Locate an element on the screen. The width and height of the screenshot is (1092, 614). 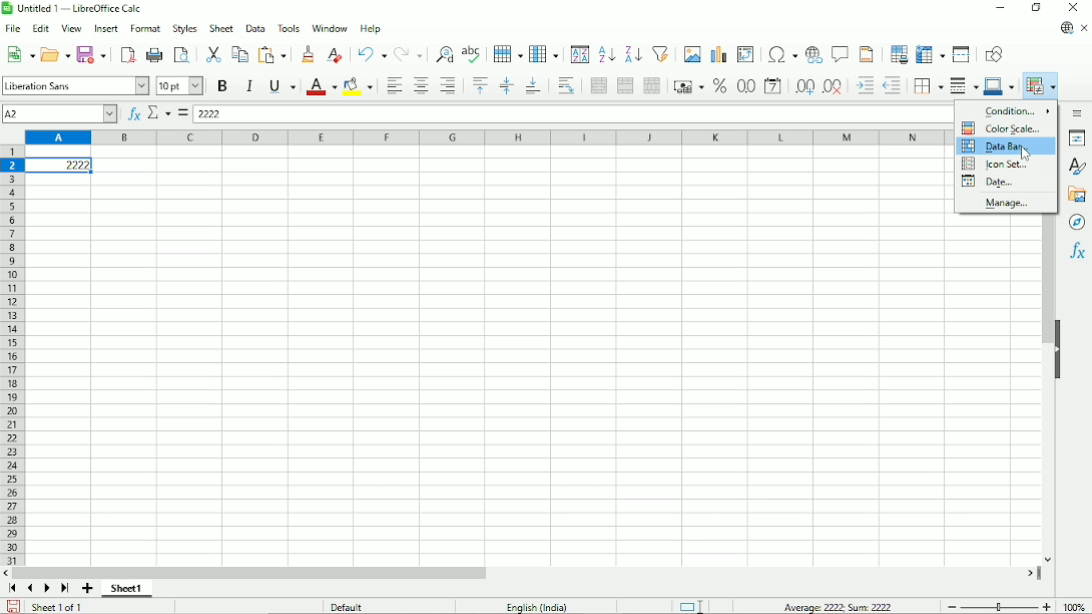
Select function is located at coordinates (159, 112).